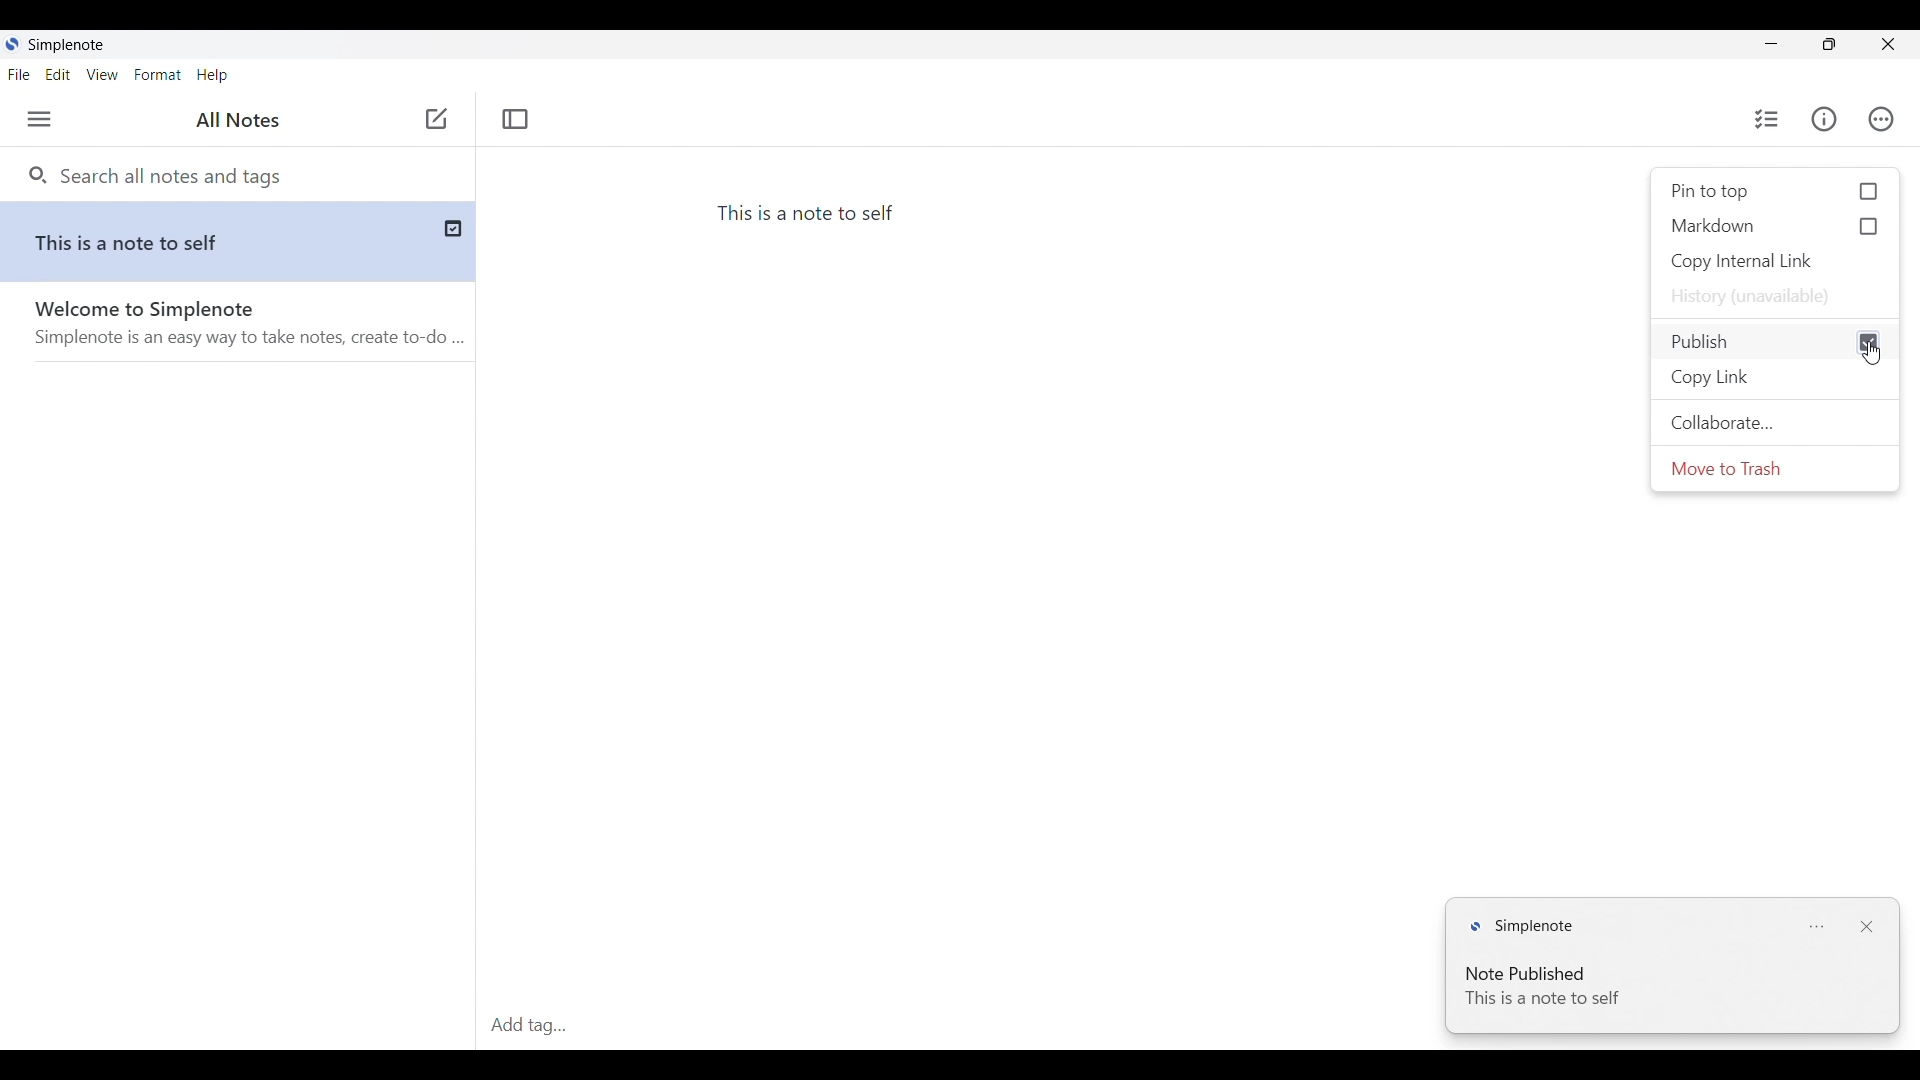  What do you see at coordinates (102, 75) in the screenshot?
I see `View` at bounding box center [102, 75].